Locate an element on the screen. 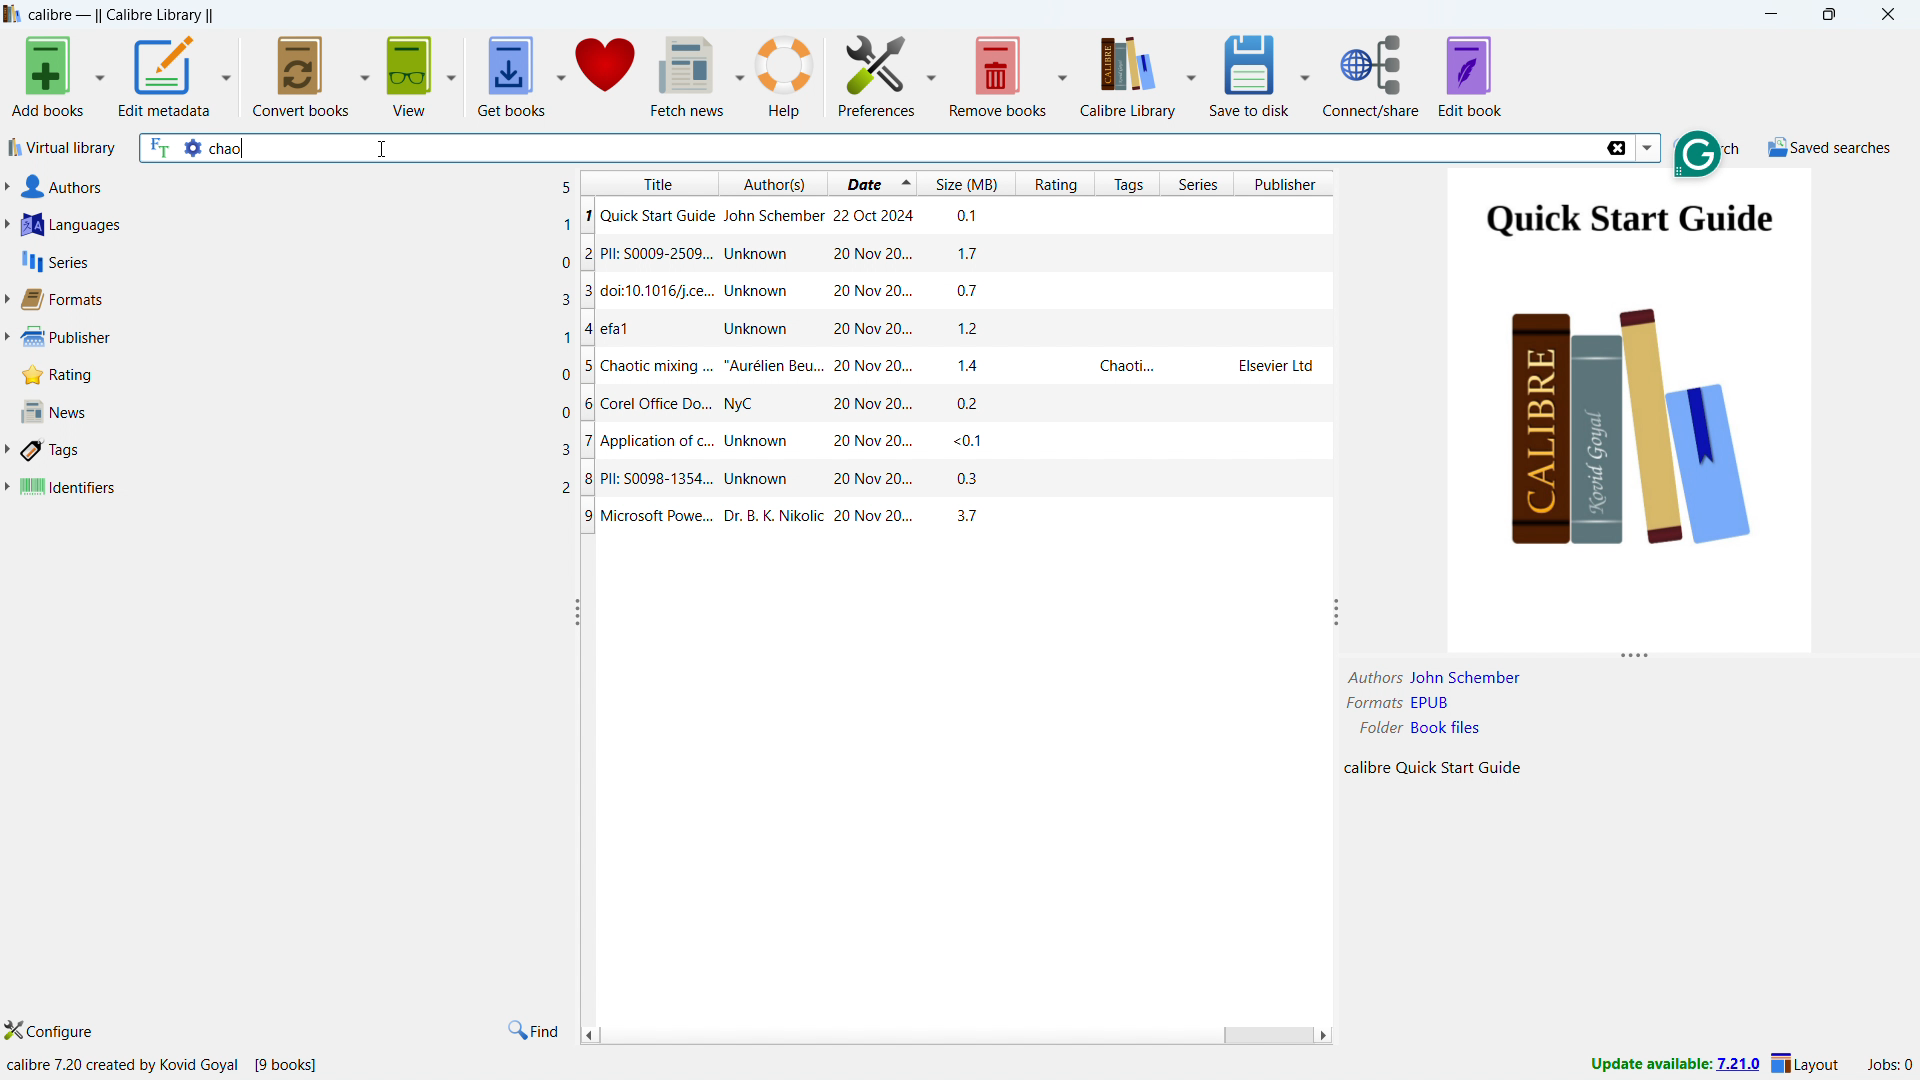  expand publisher is located at coordinates (6, 338).